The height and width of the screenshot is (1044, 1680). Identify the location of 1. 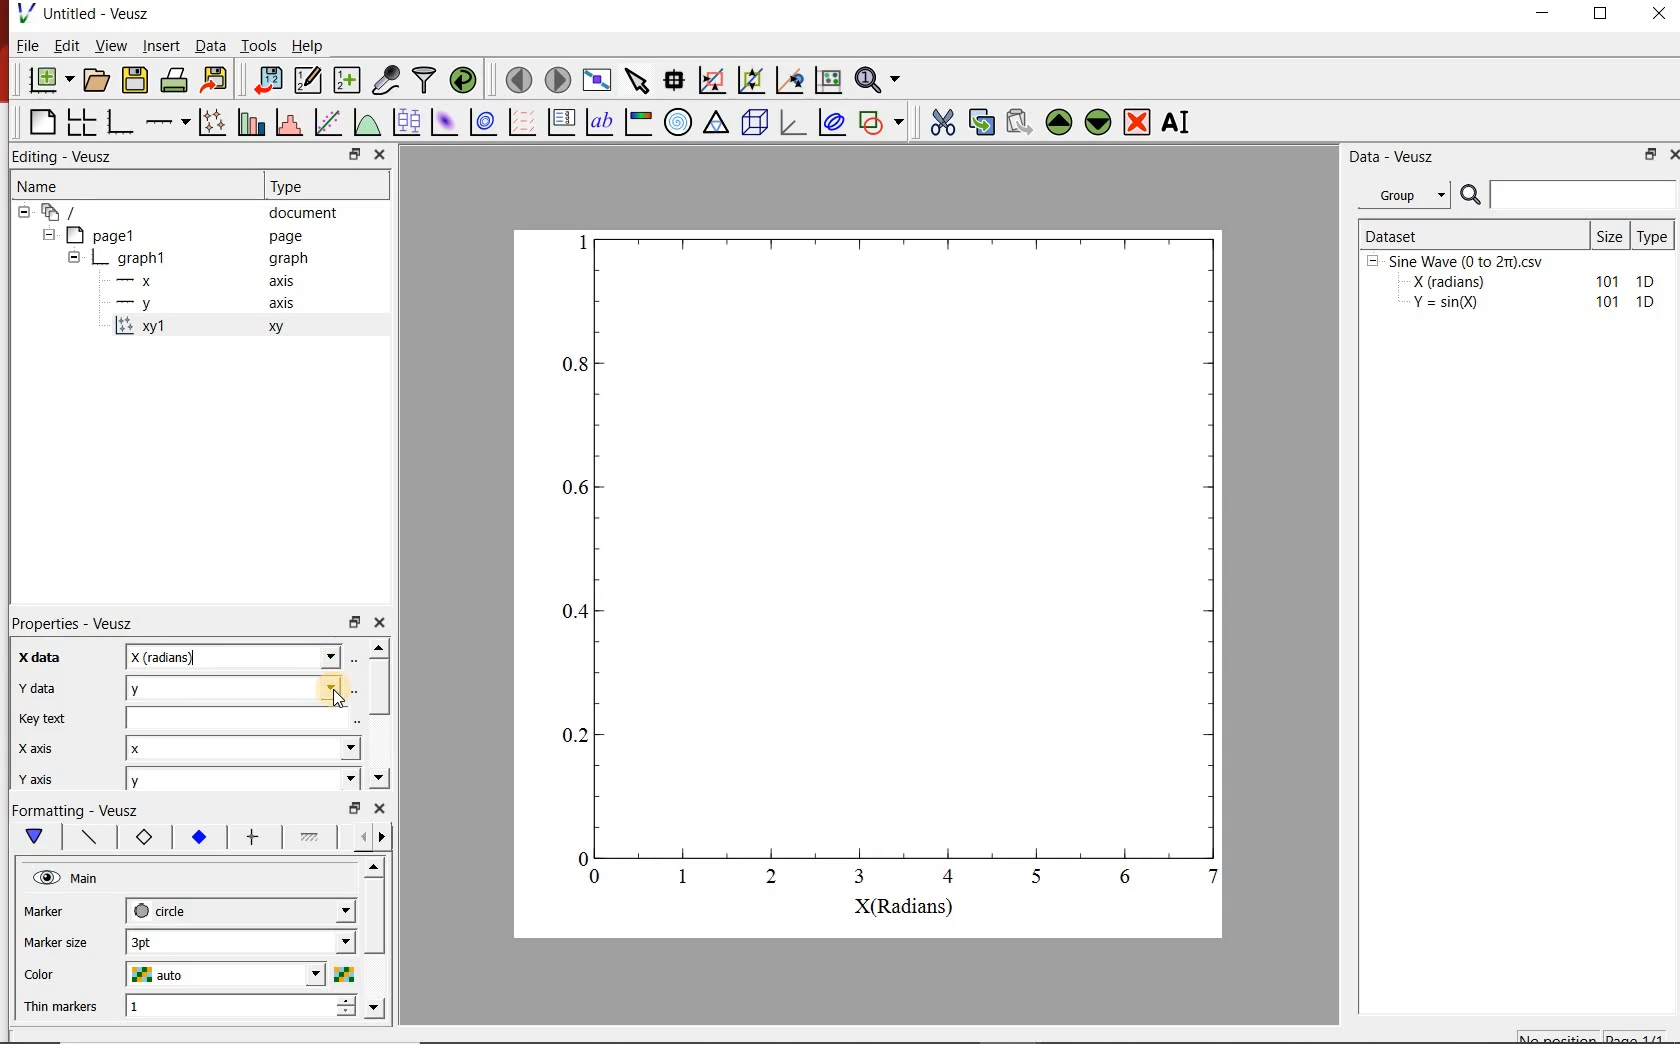
(241, 1007).